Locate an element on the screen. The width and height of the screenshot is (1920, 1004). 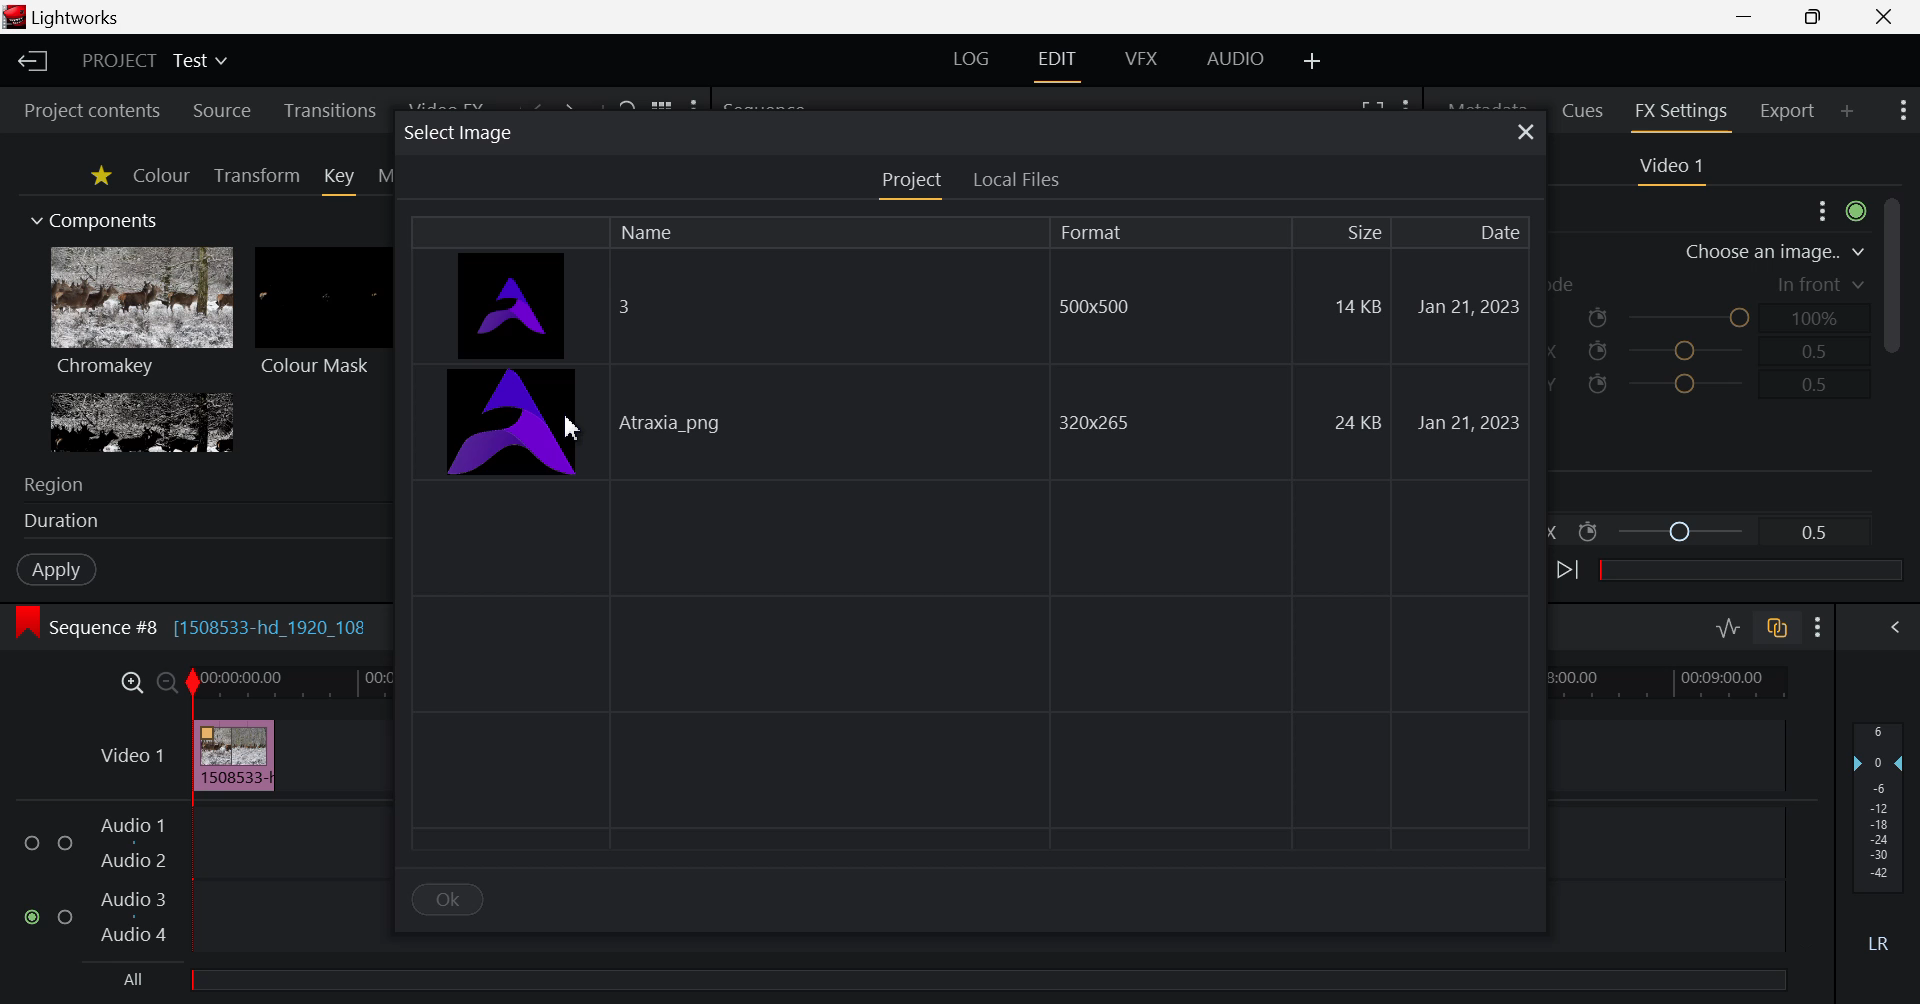
0.5 is located at coordinates (1815, 350).